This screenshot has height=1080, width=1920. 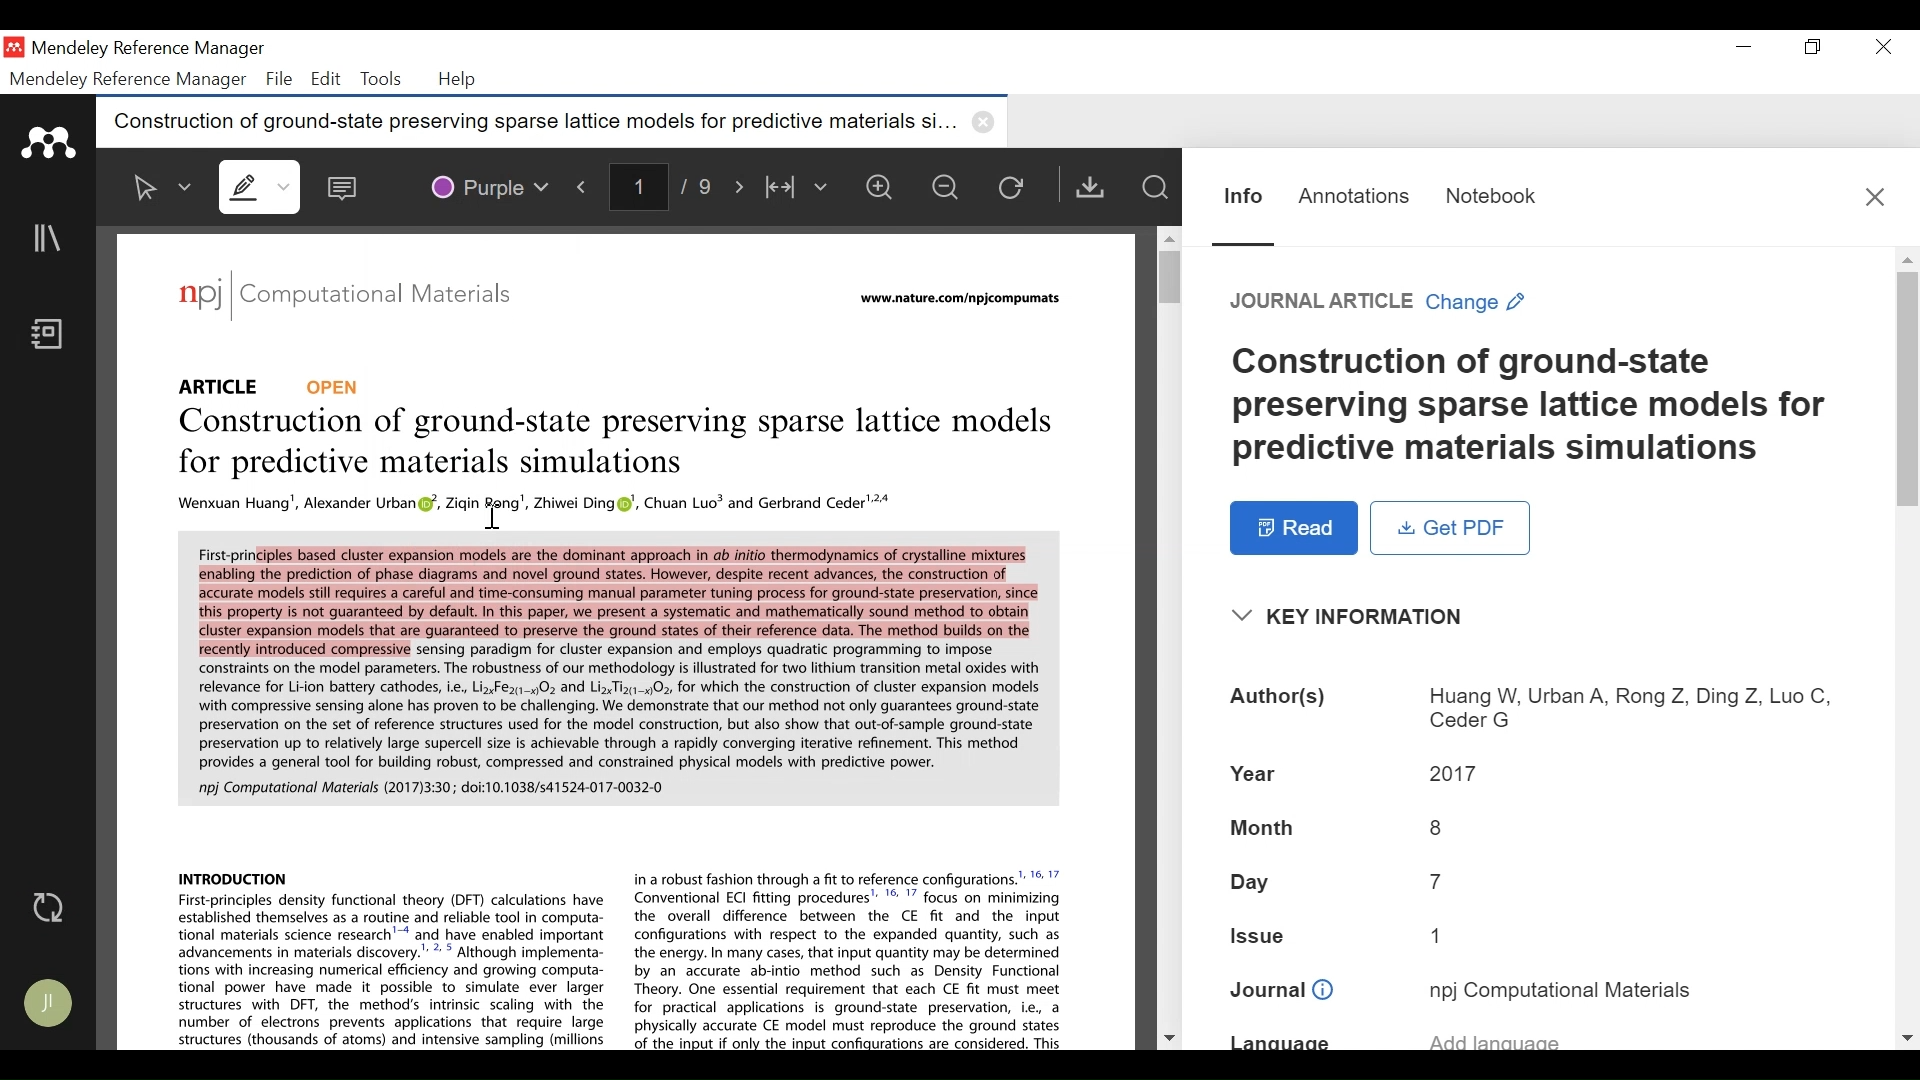 What do you see at coordinates (878, 186) in the screenshot?
I see `Zoom in` at bounding box center [878, 186].